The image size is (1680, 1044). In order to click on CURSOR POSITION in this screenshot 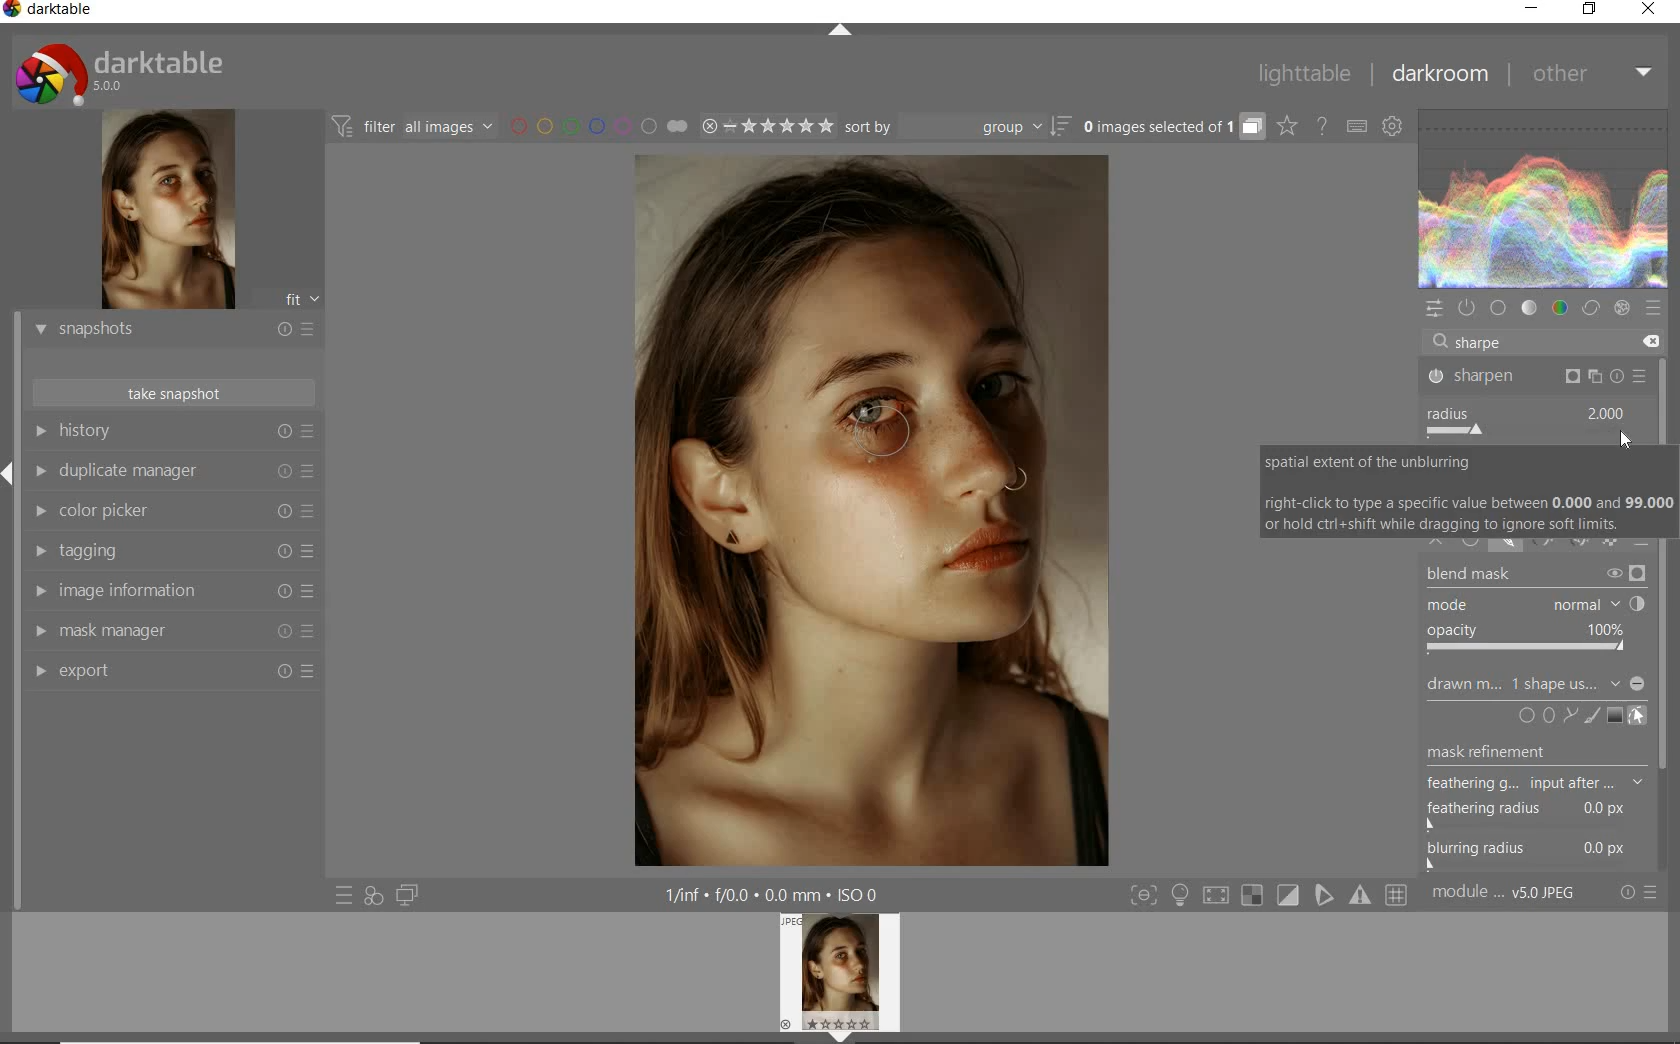, I will do `click(1627, 441)`.